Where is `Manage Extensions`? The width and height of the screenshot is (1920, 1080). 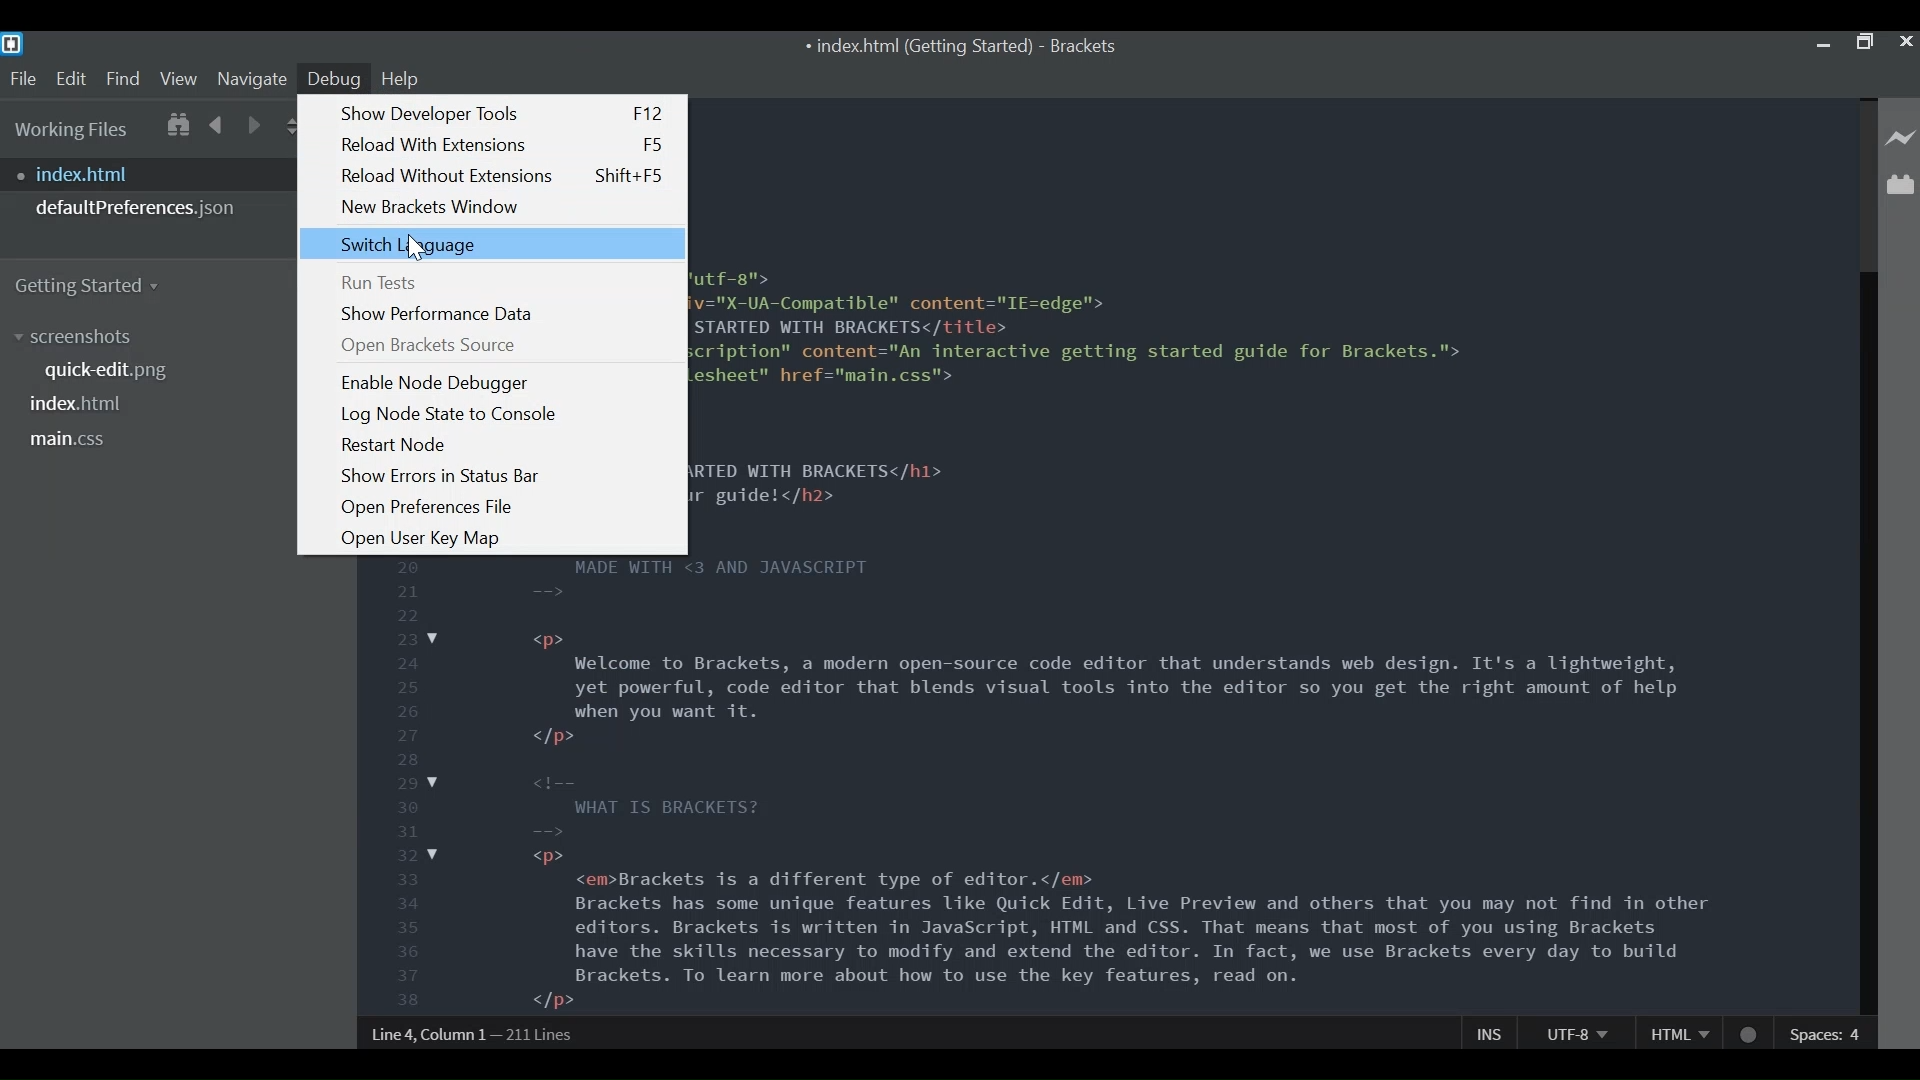 Manage Extensions is located at coordinates (1900, 184).